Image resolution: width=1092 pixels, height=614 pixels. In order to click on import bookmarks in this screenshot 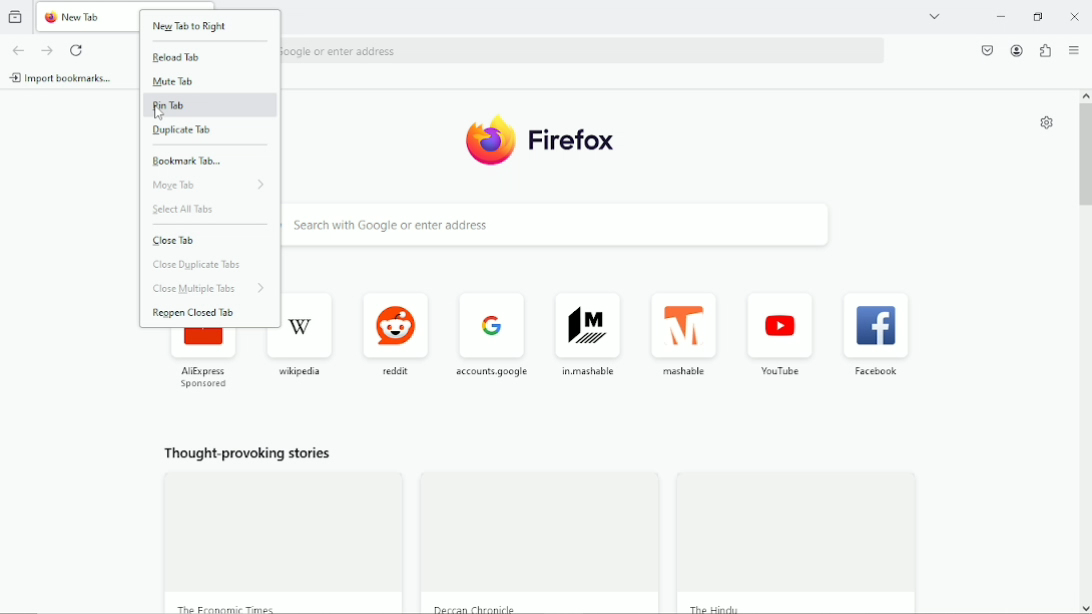, I will do `click(64, 77)`.